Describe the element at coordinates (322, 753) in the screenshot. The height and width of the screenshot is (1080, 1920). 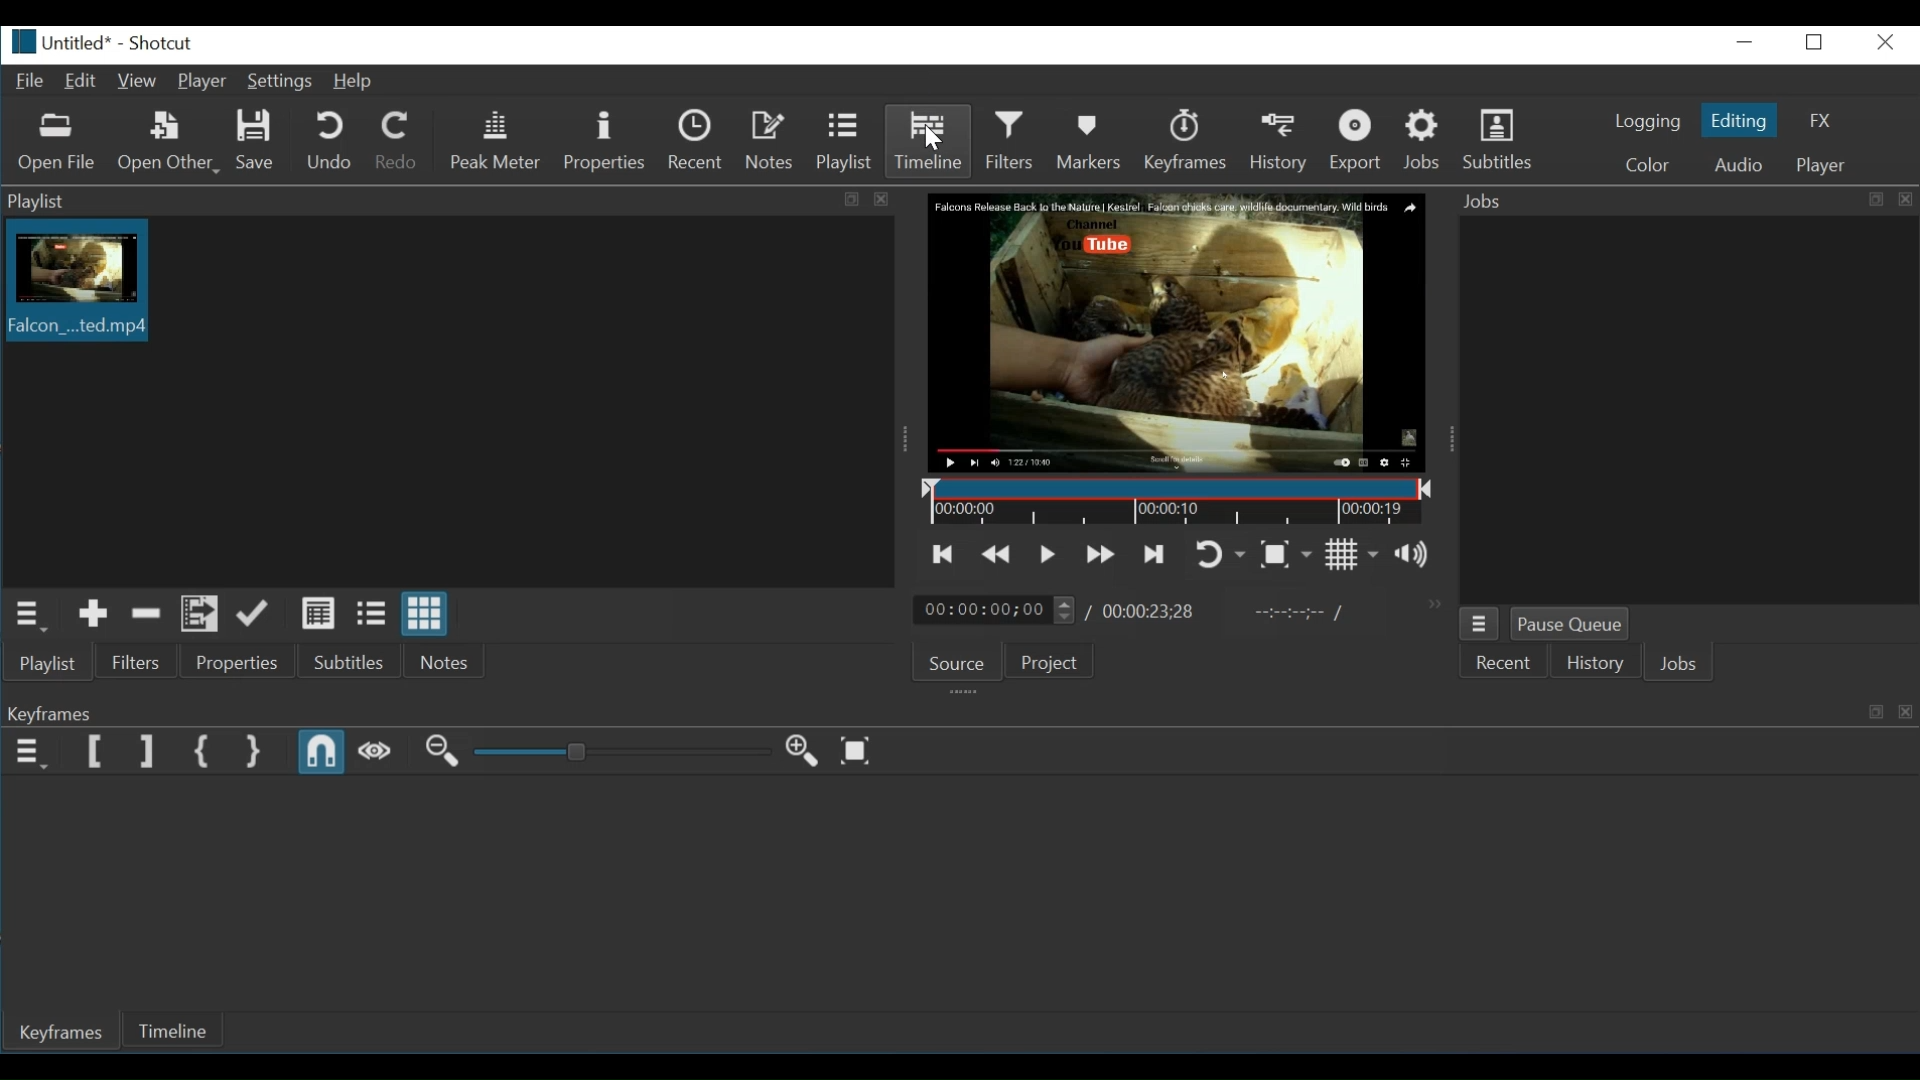
I see `Snap` at that location.